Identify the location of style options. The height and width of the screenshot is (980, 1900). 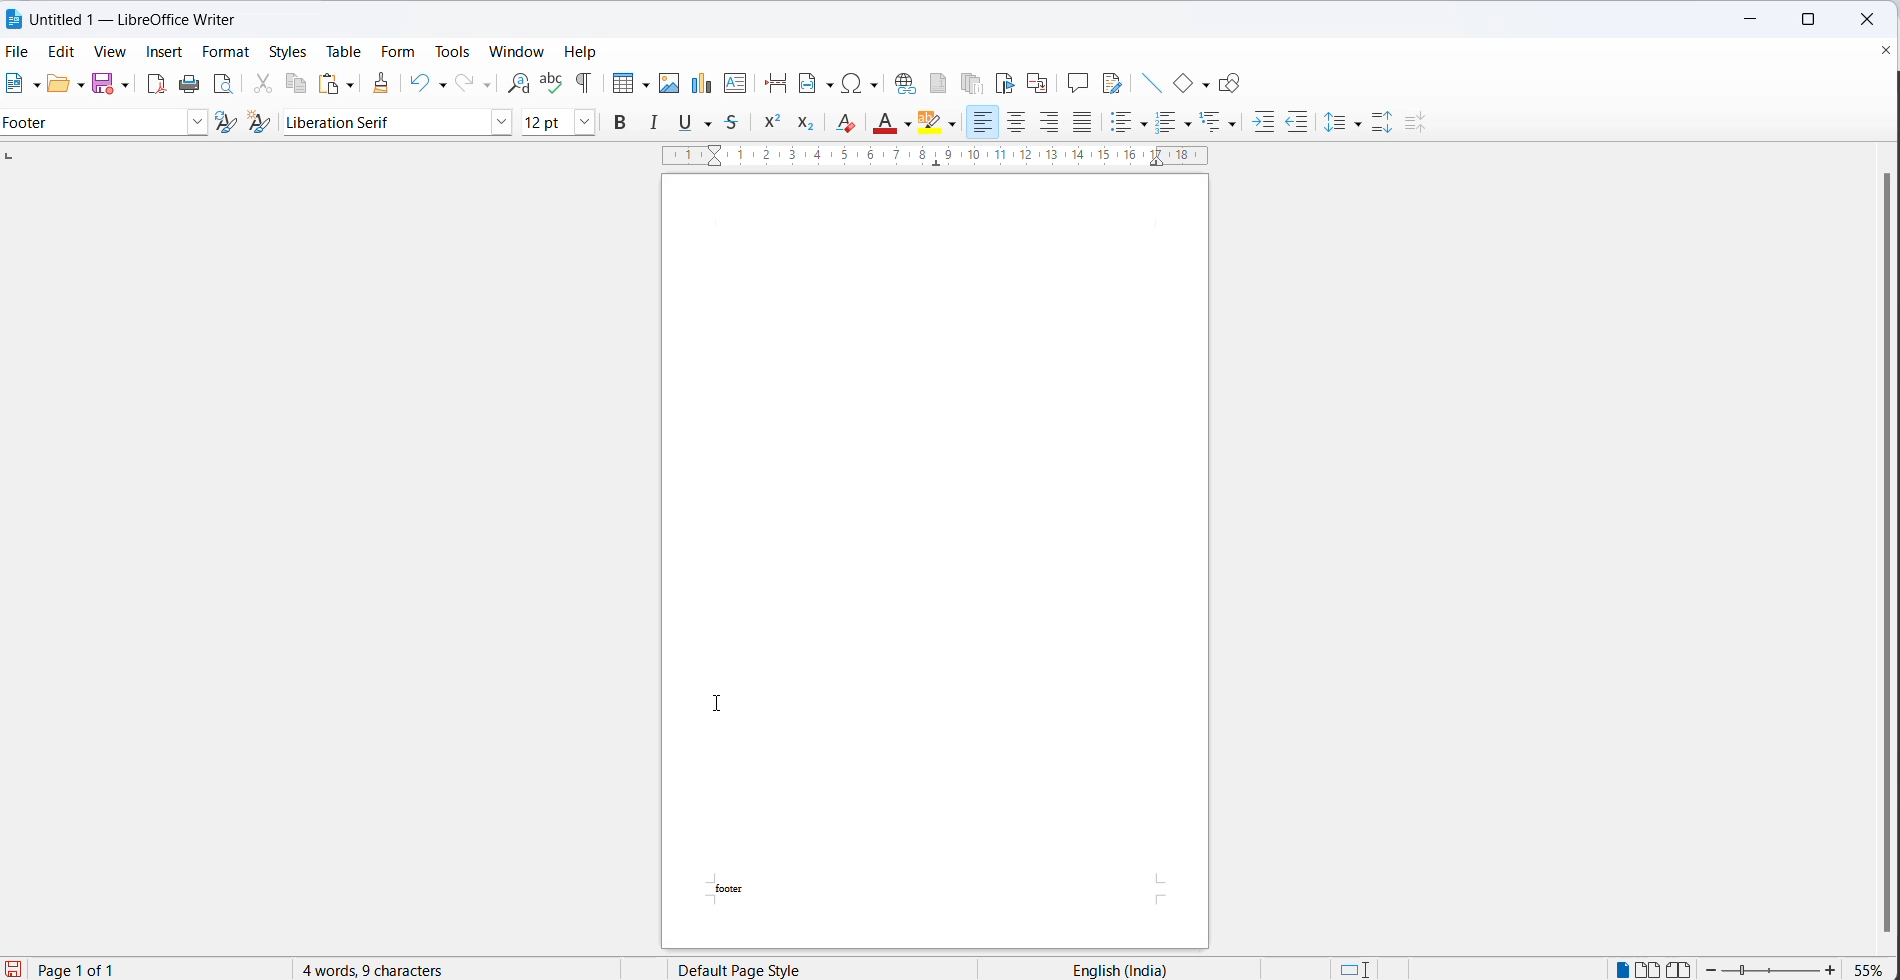
(198, 124).